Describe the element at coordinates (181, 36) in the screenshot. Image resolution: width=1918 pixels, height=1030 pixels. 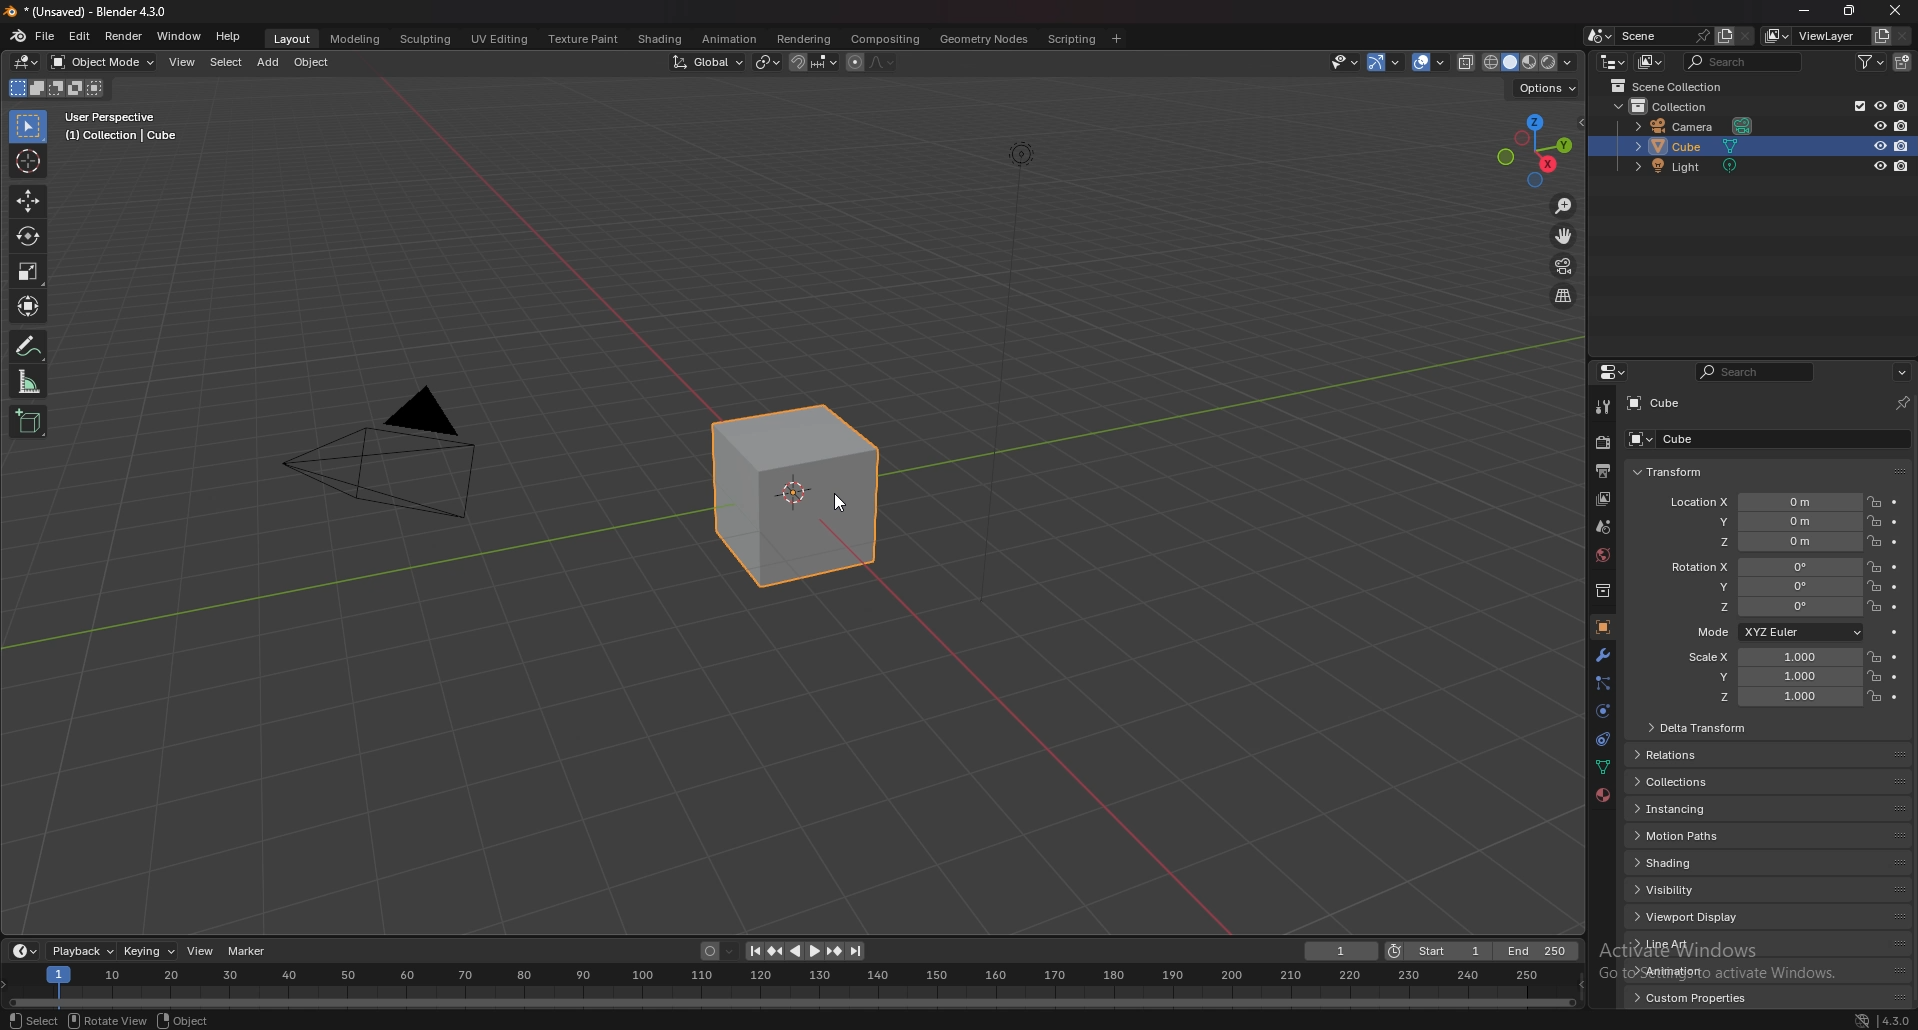
I see `window` at that location.